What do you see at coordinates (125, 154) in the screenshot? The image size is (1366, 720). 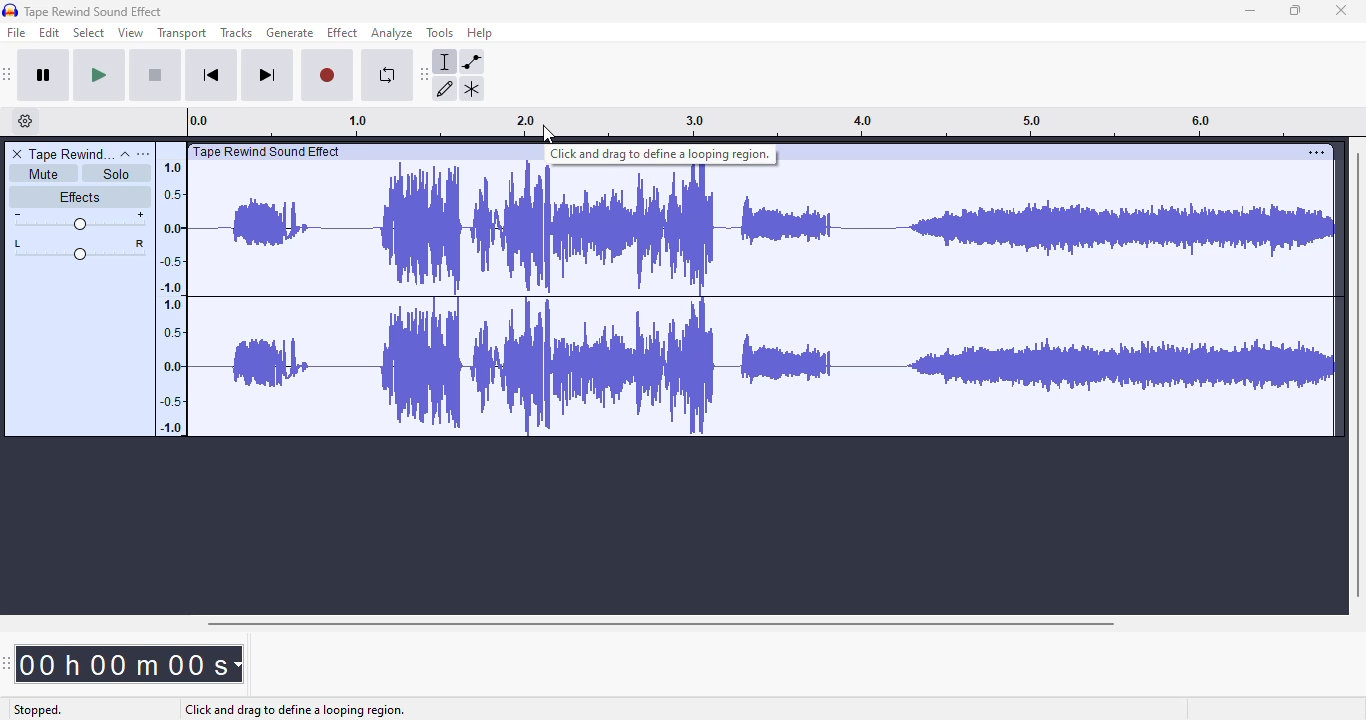 I see `collapse` at bounding box center [125, 154].